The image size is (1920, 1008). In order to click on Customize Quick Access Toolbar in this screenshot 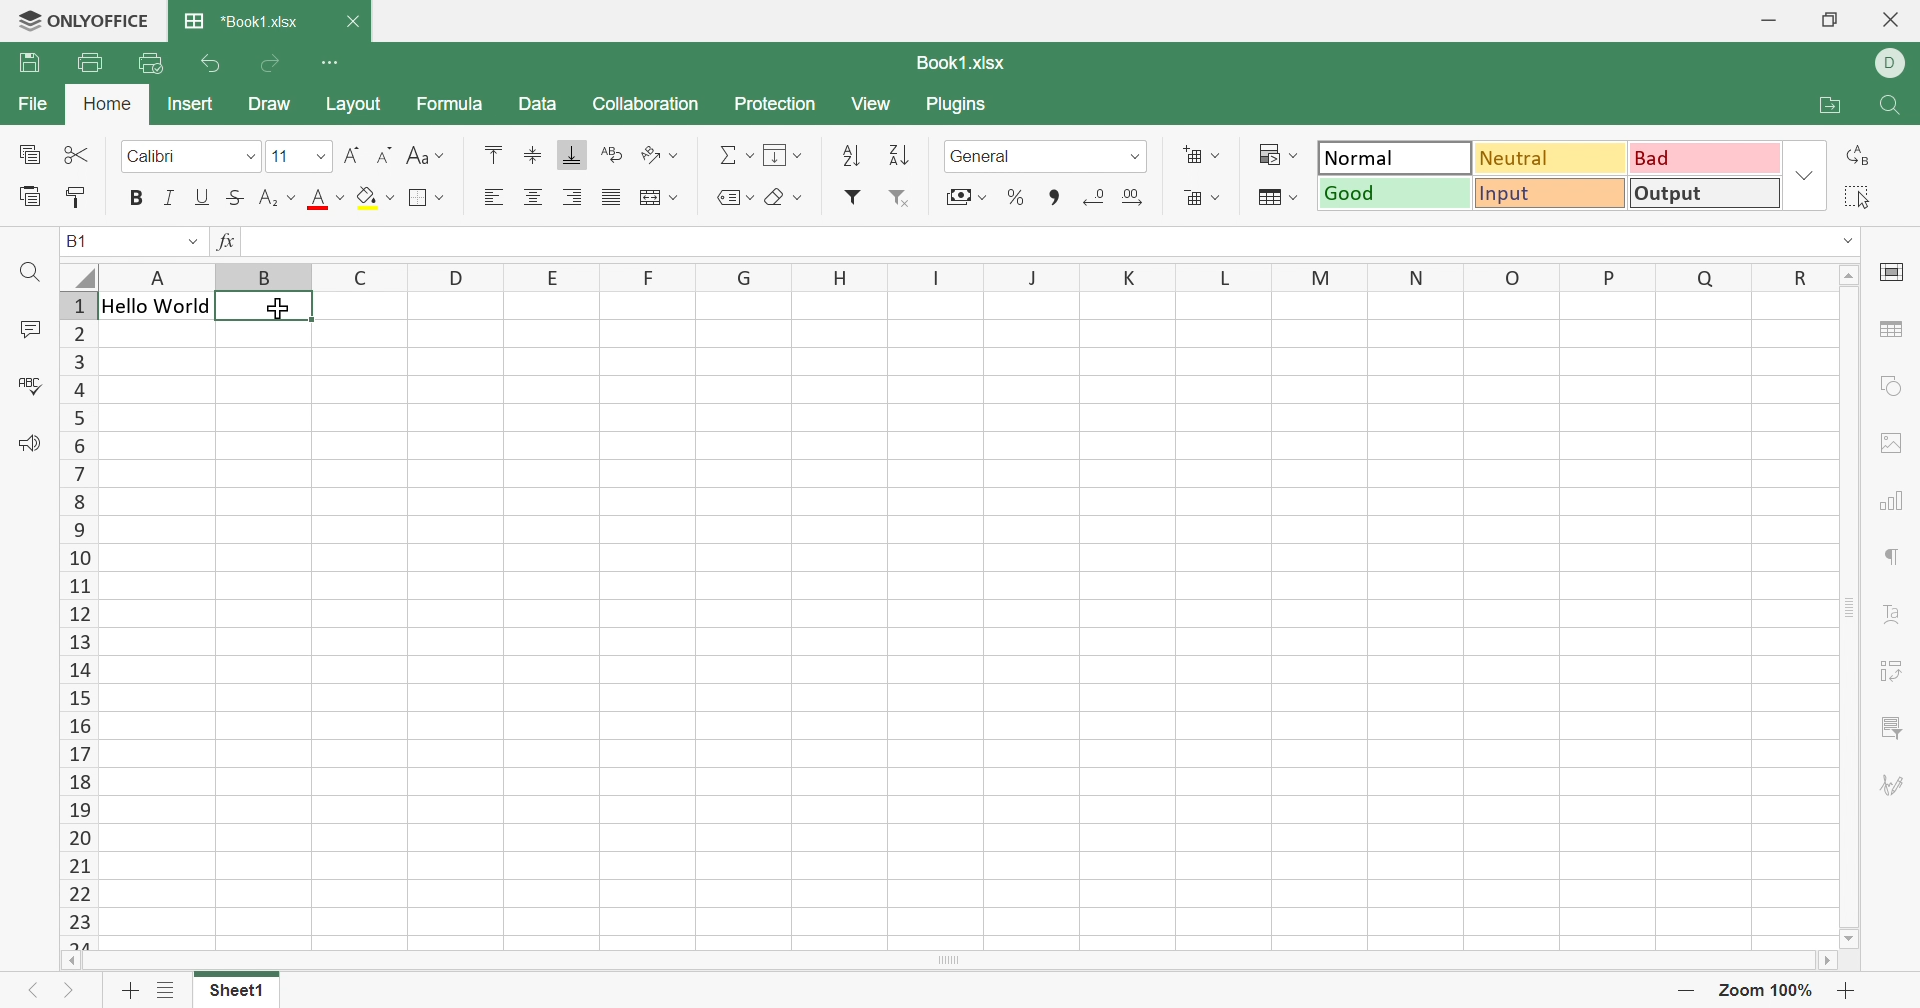, I will do `click(330, 62)`.